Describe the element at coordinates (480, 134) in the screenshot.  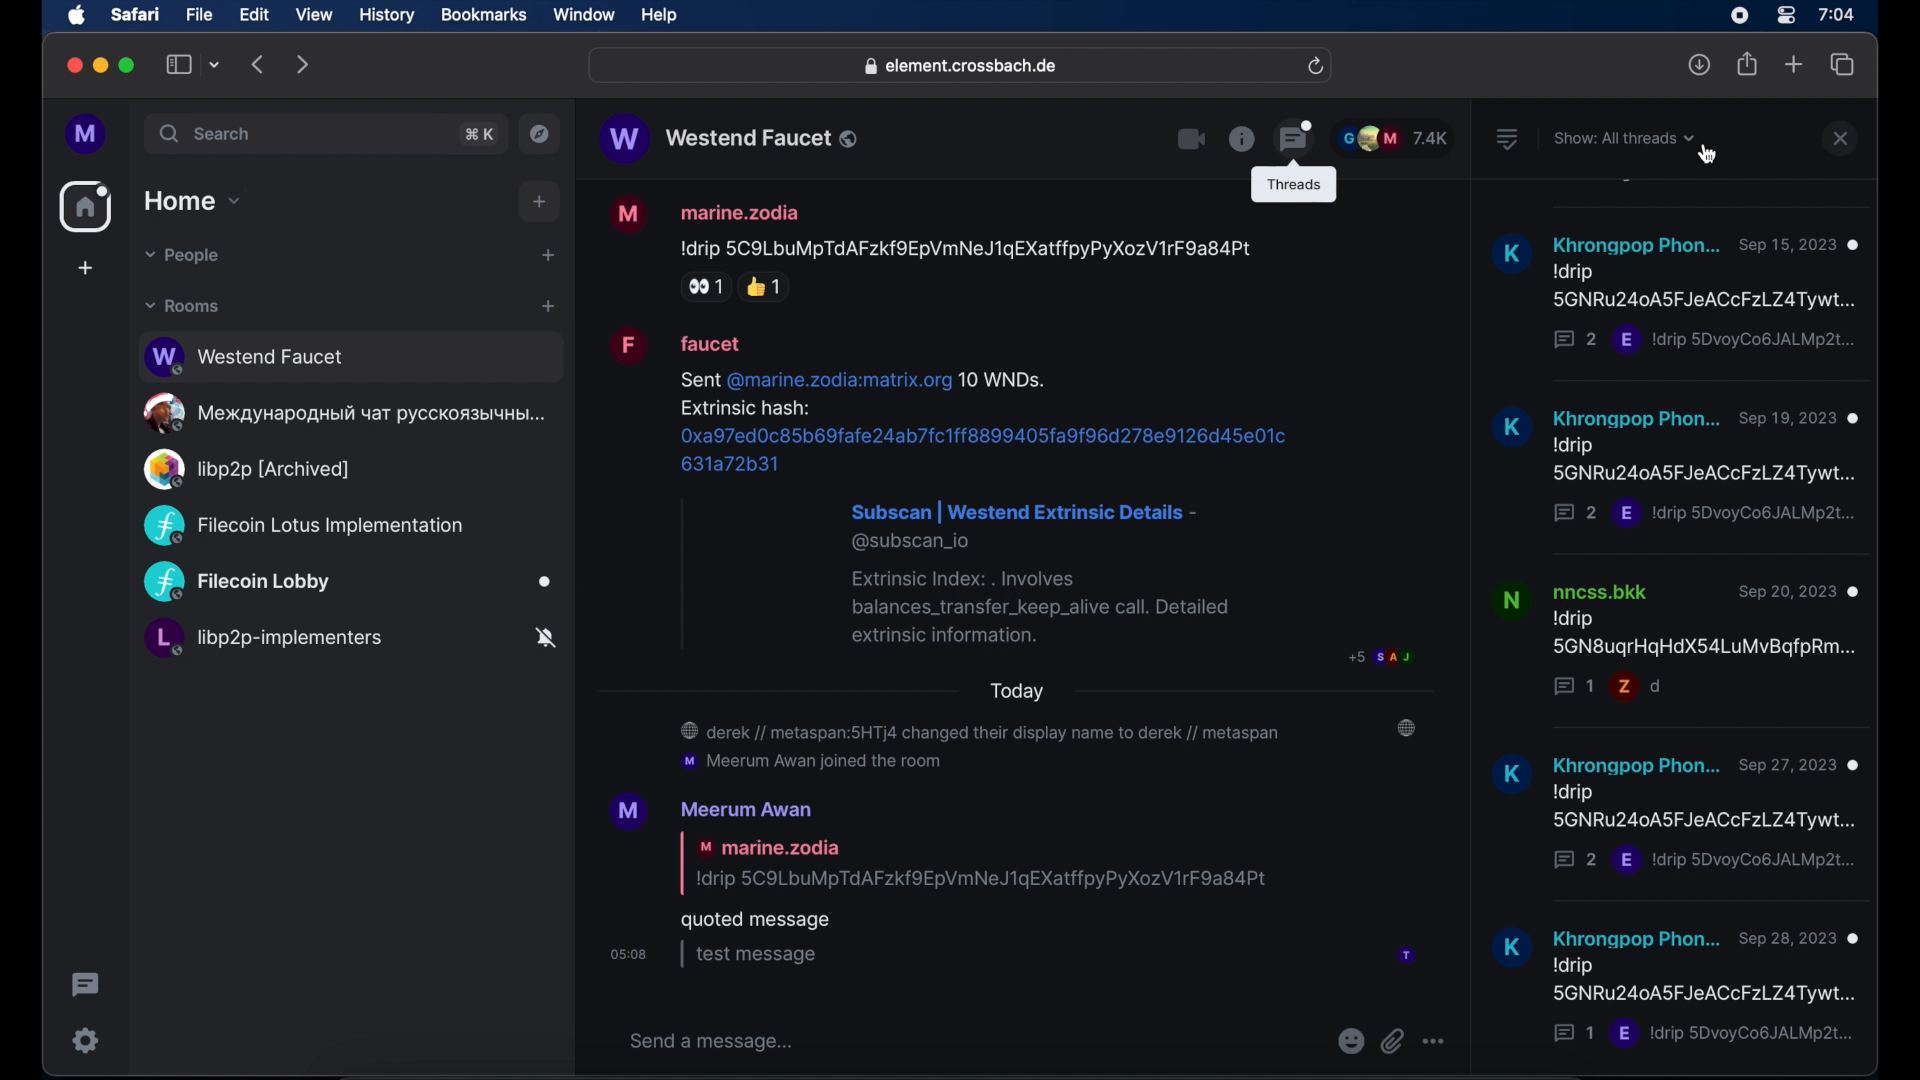
I see `search shortcut` at that location.